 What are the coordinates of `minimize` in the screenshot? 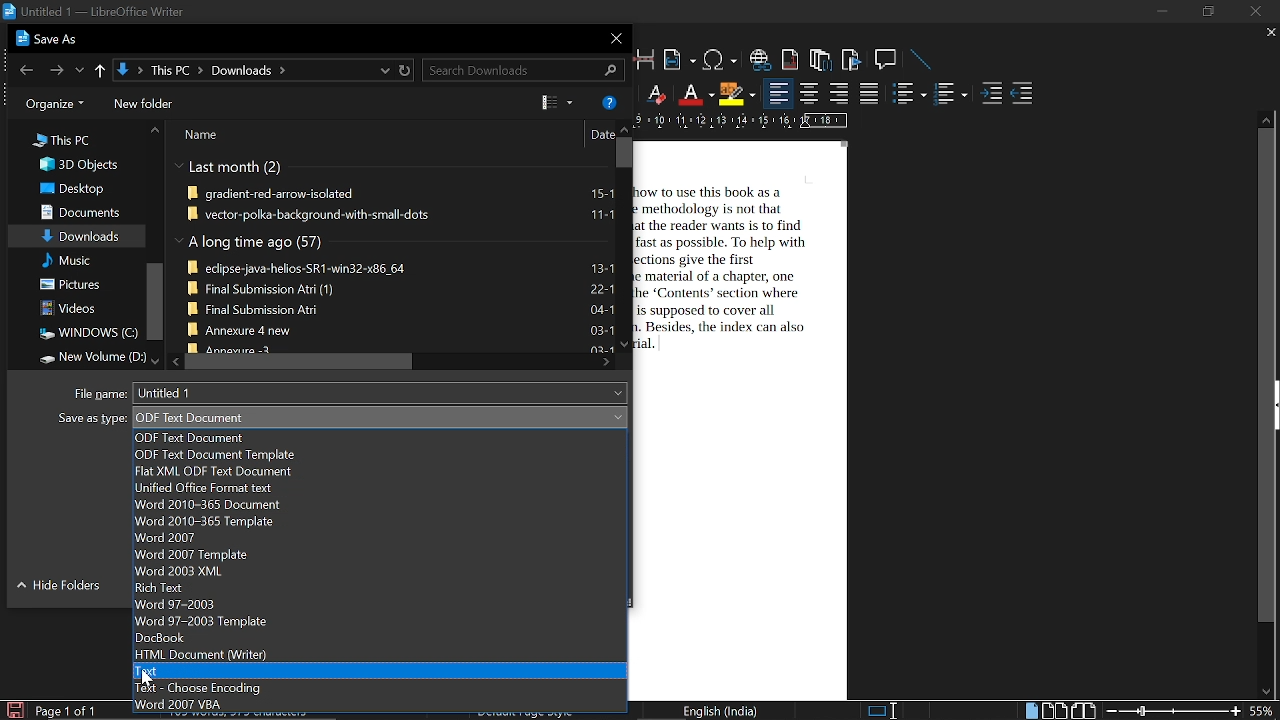 It's located at (1160, 12).